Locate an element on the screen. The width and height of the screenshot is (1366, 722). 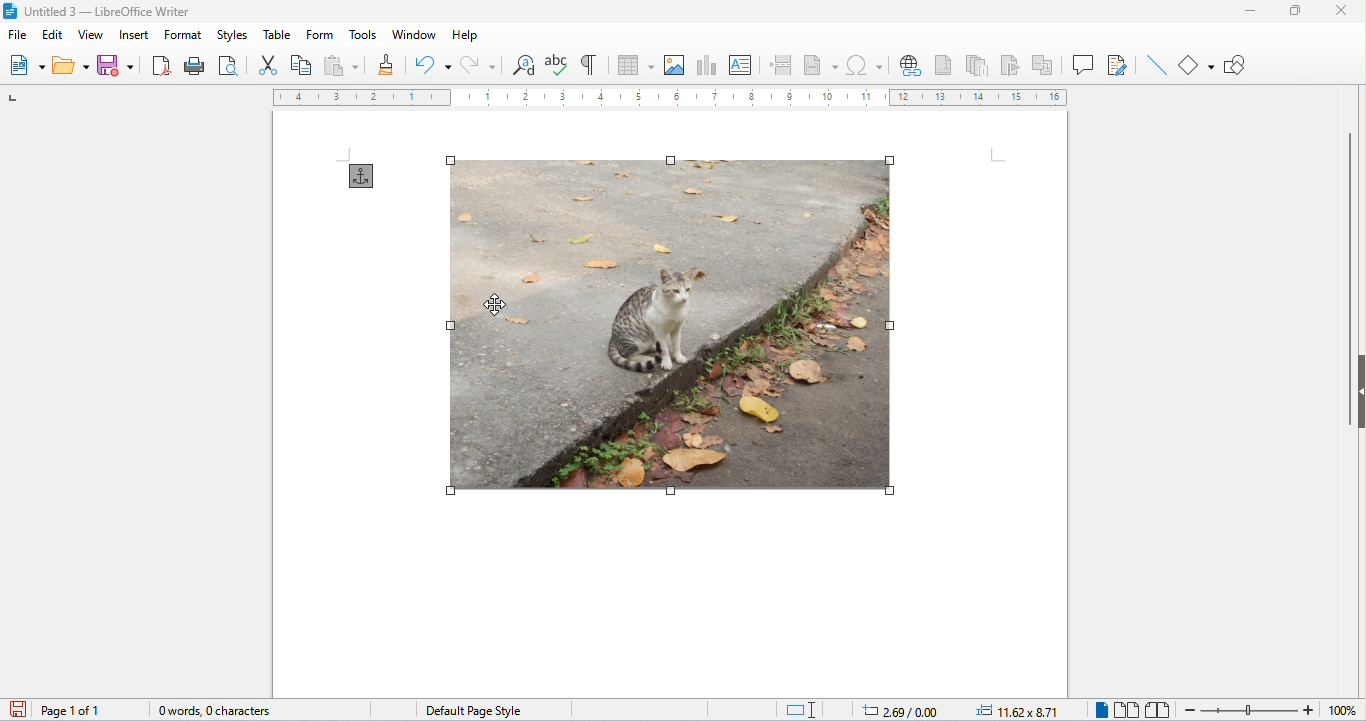
view is located at coordinates (89, 34).